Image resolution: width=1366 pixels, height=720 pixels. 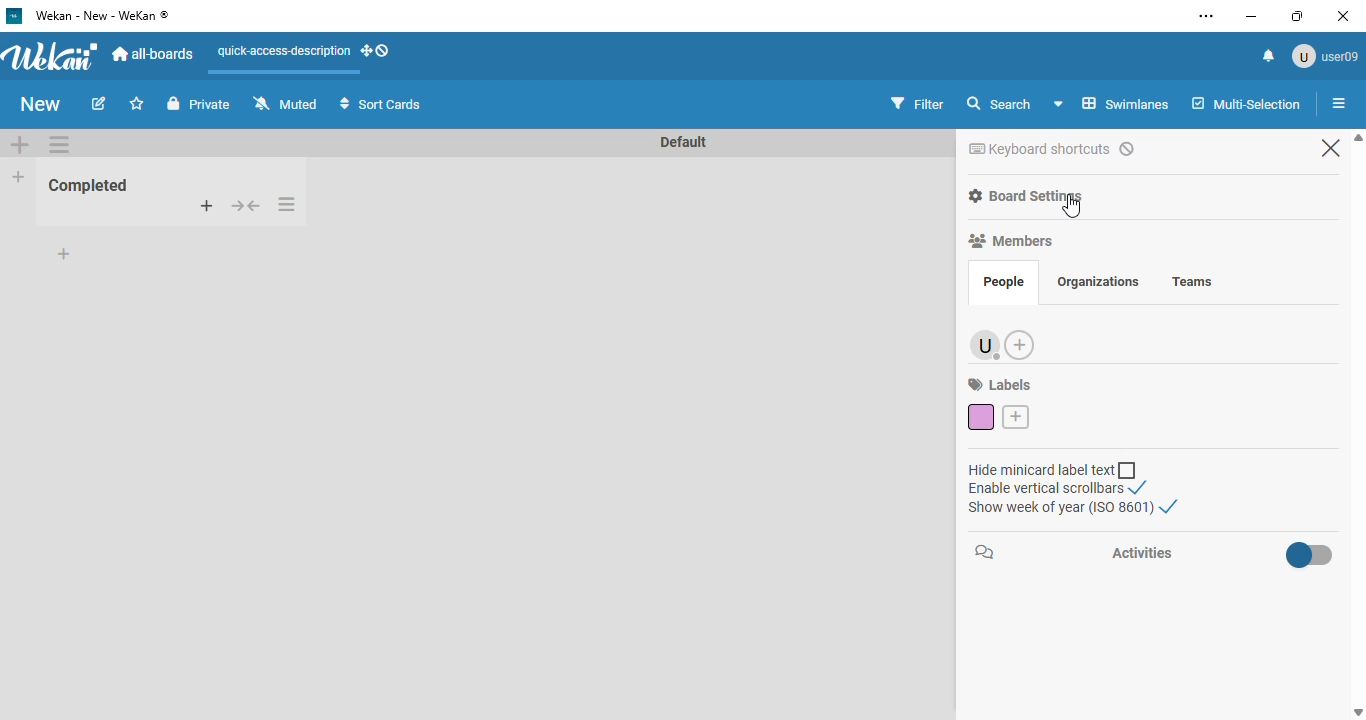 What do you see at coordinates (1325, 56) in the screenshot?
I see `user09 profile` at bounding box center [1325, 56].